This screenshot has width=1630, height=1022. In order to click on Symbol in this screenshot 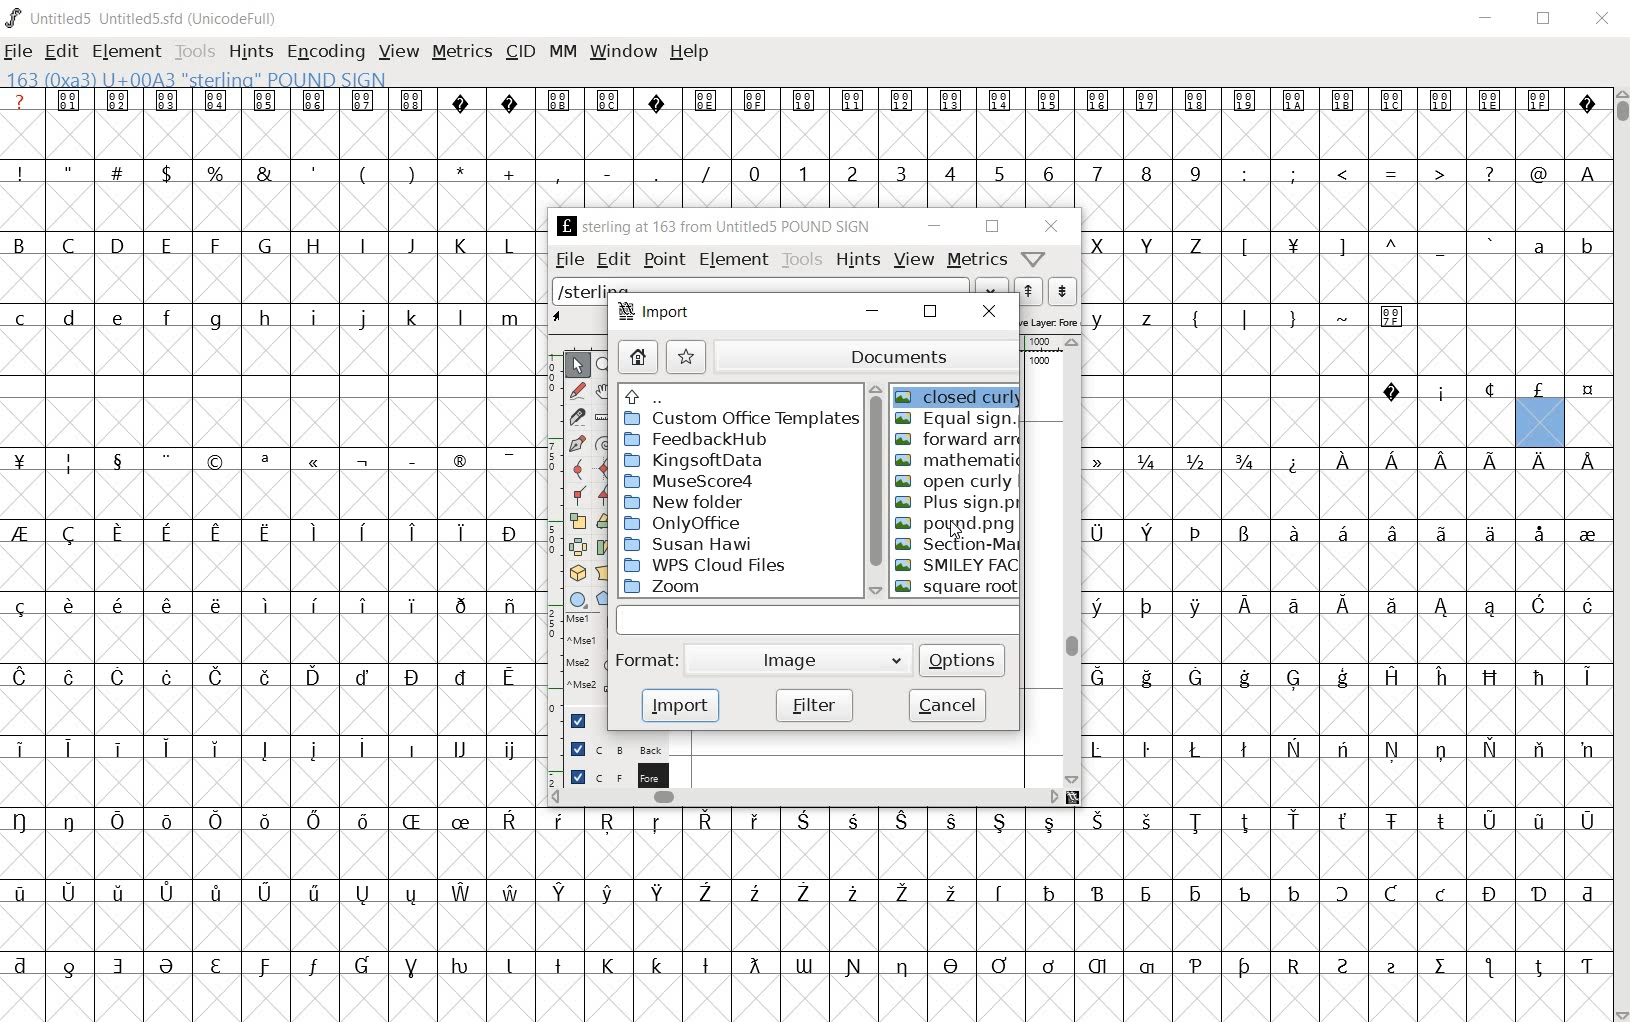, I will do `click(1292, 461)`.